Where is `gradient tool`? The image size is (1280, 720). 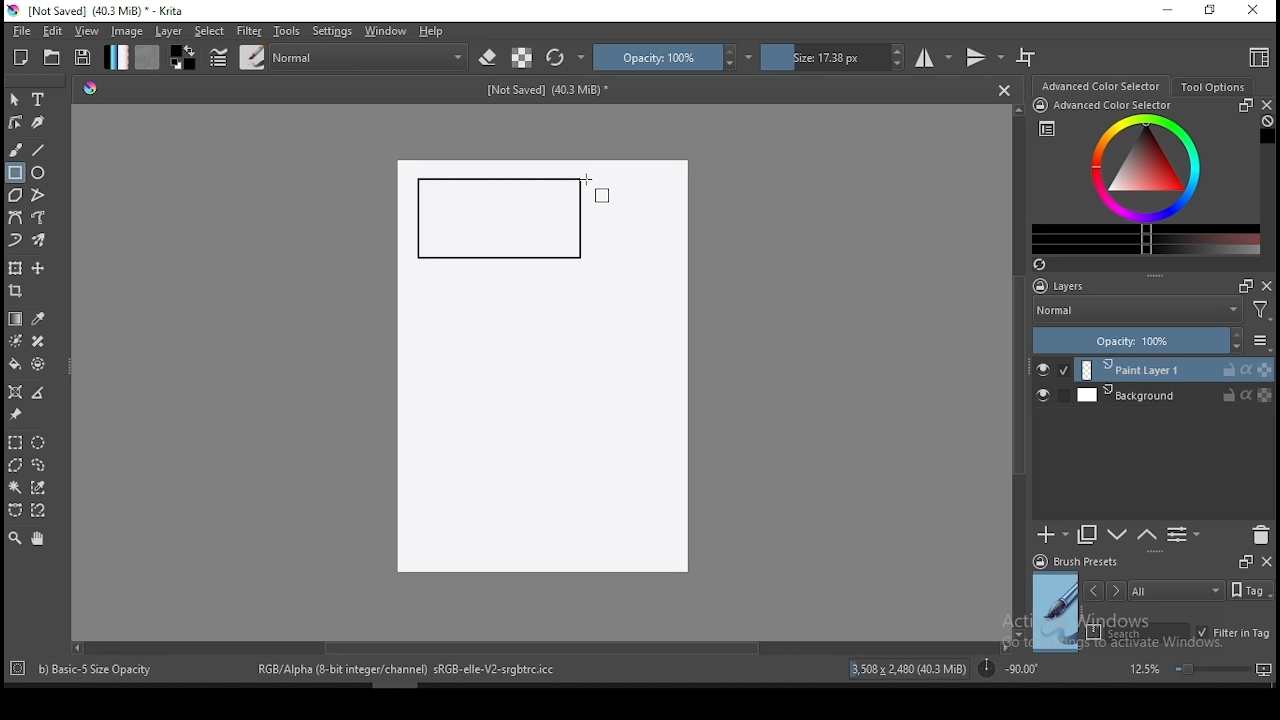 gradient tool is located at coordinates (16, 319).